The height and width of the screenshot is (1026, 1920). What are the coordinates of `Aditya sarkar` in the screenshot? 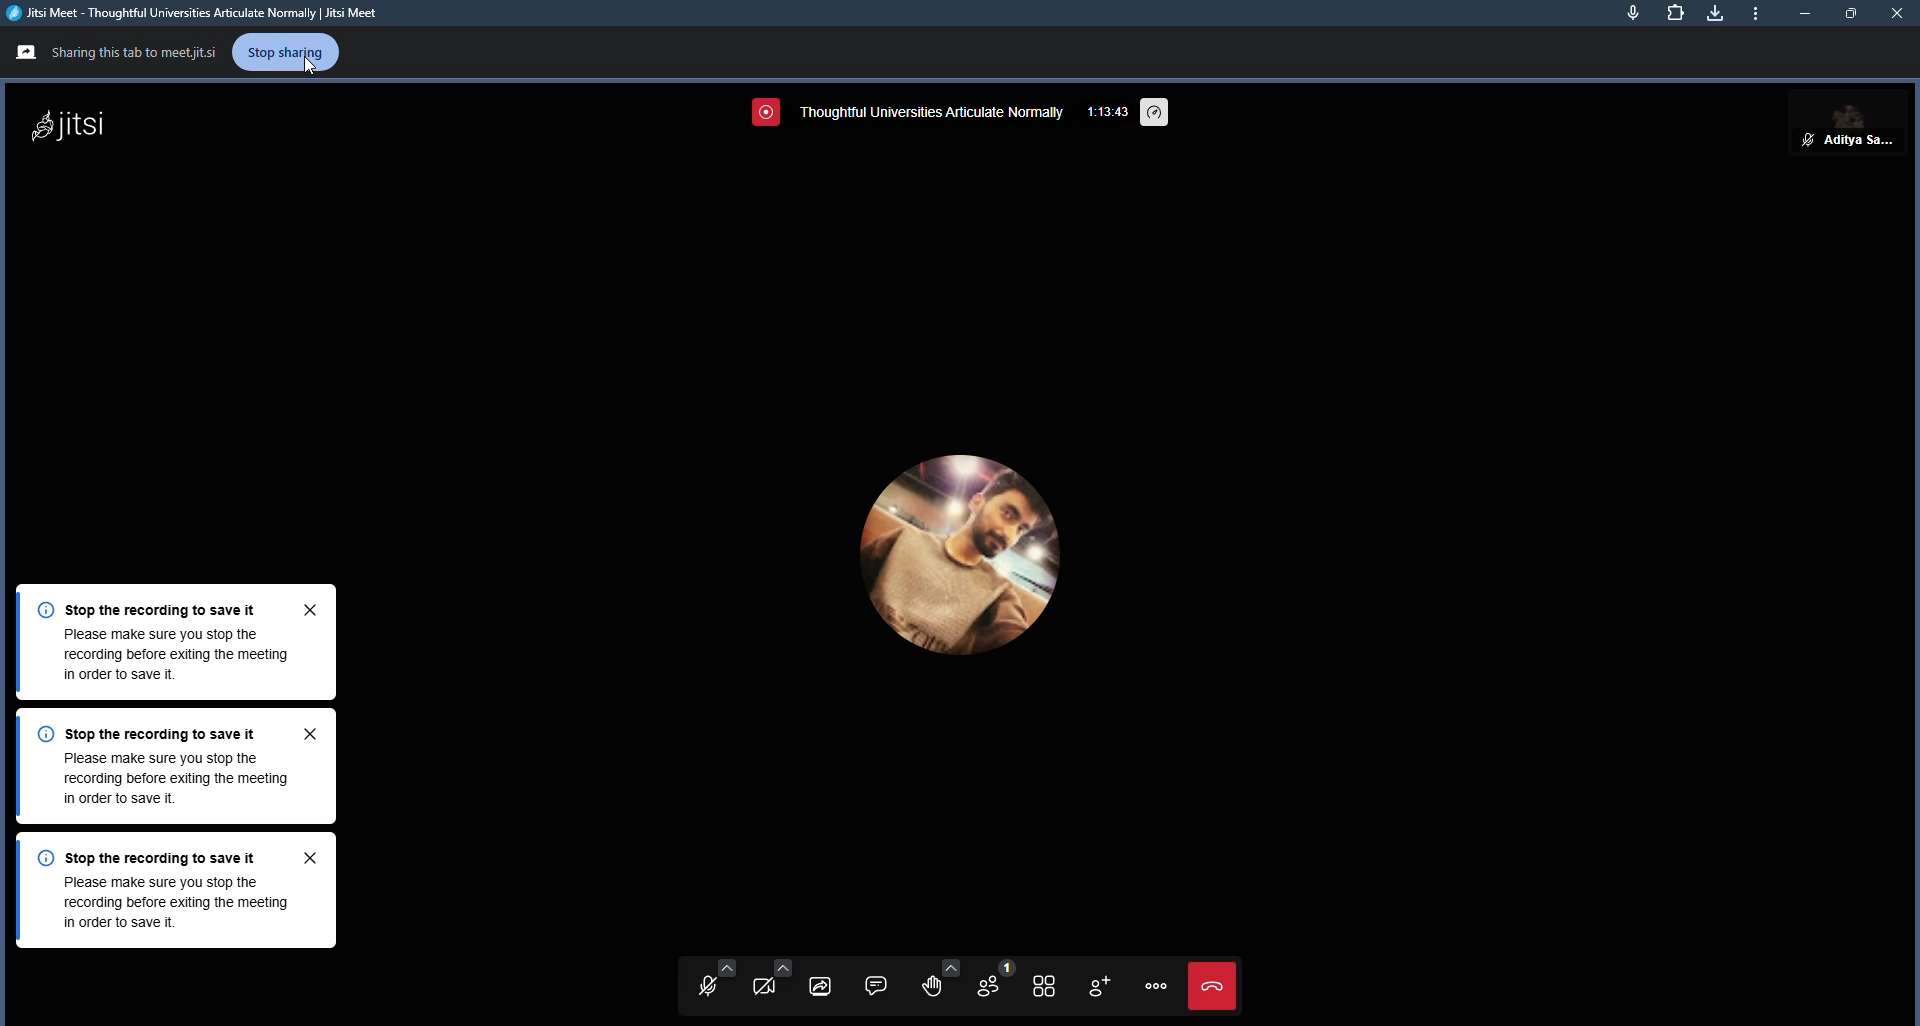 It's located at (1838, 122).